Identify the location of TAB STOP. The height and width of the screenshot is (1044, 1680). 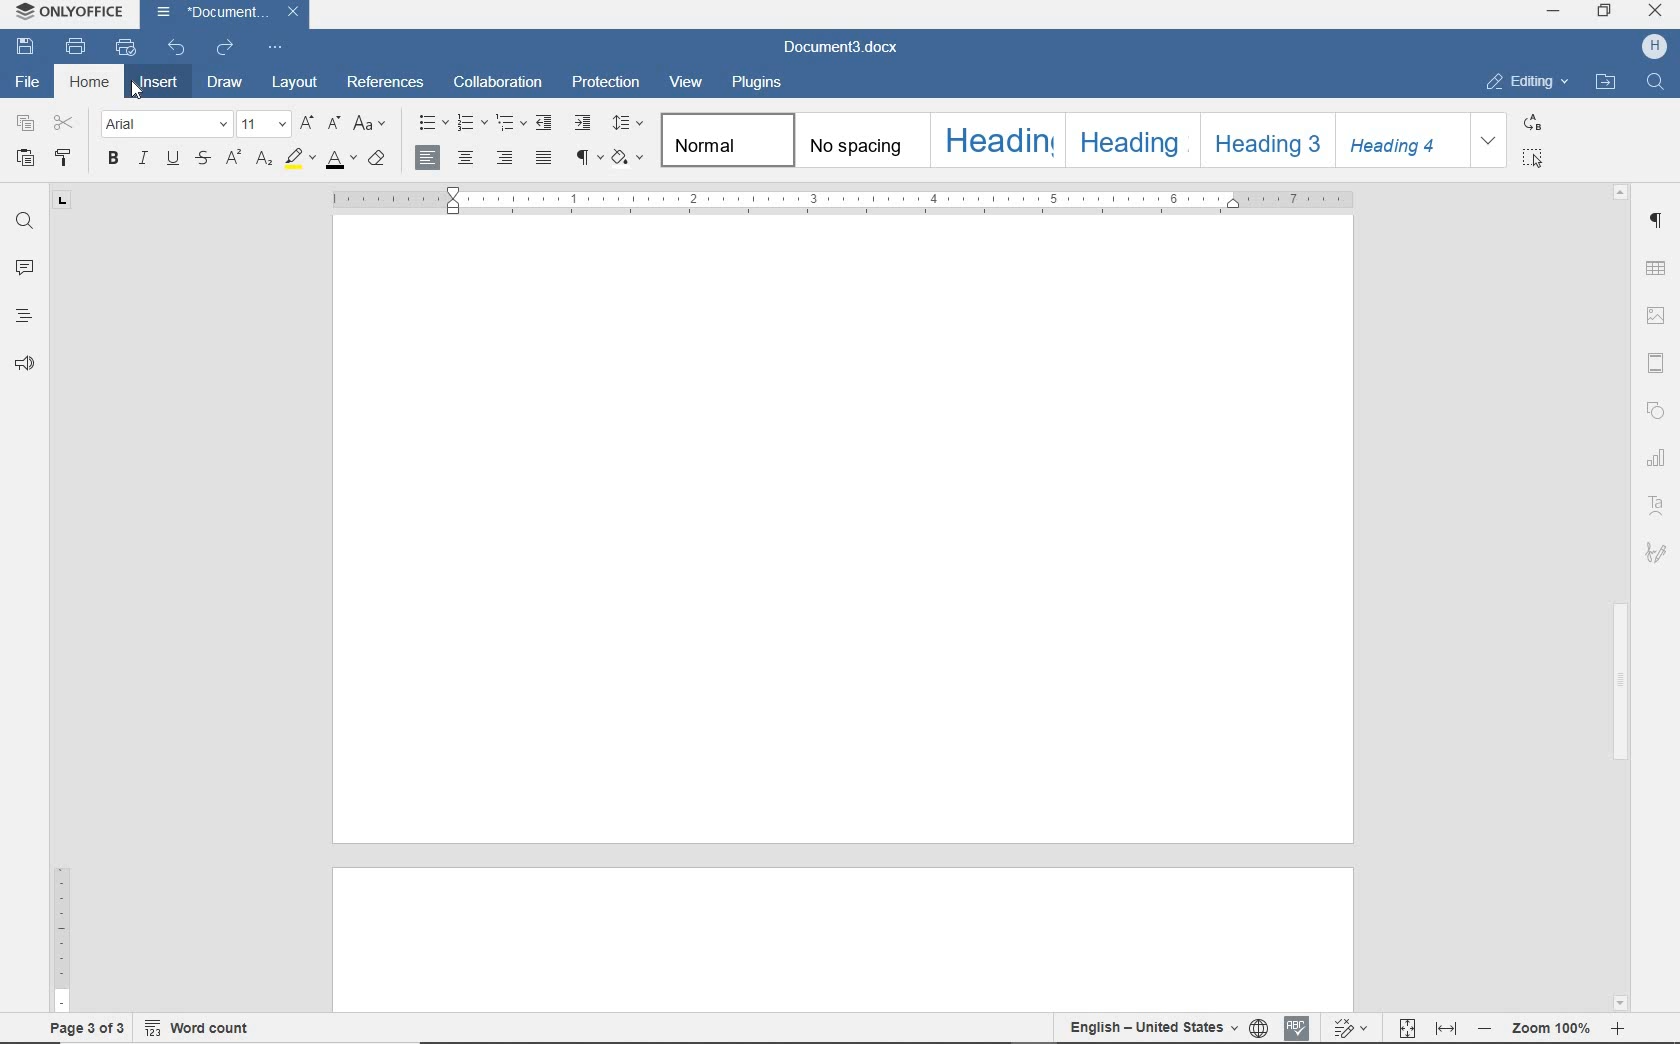
(64, 203).